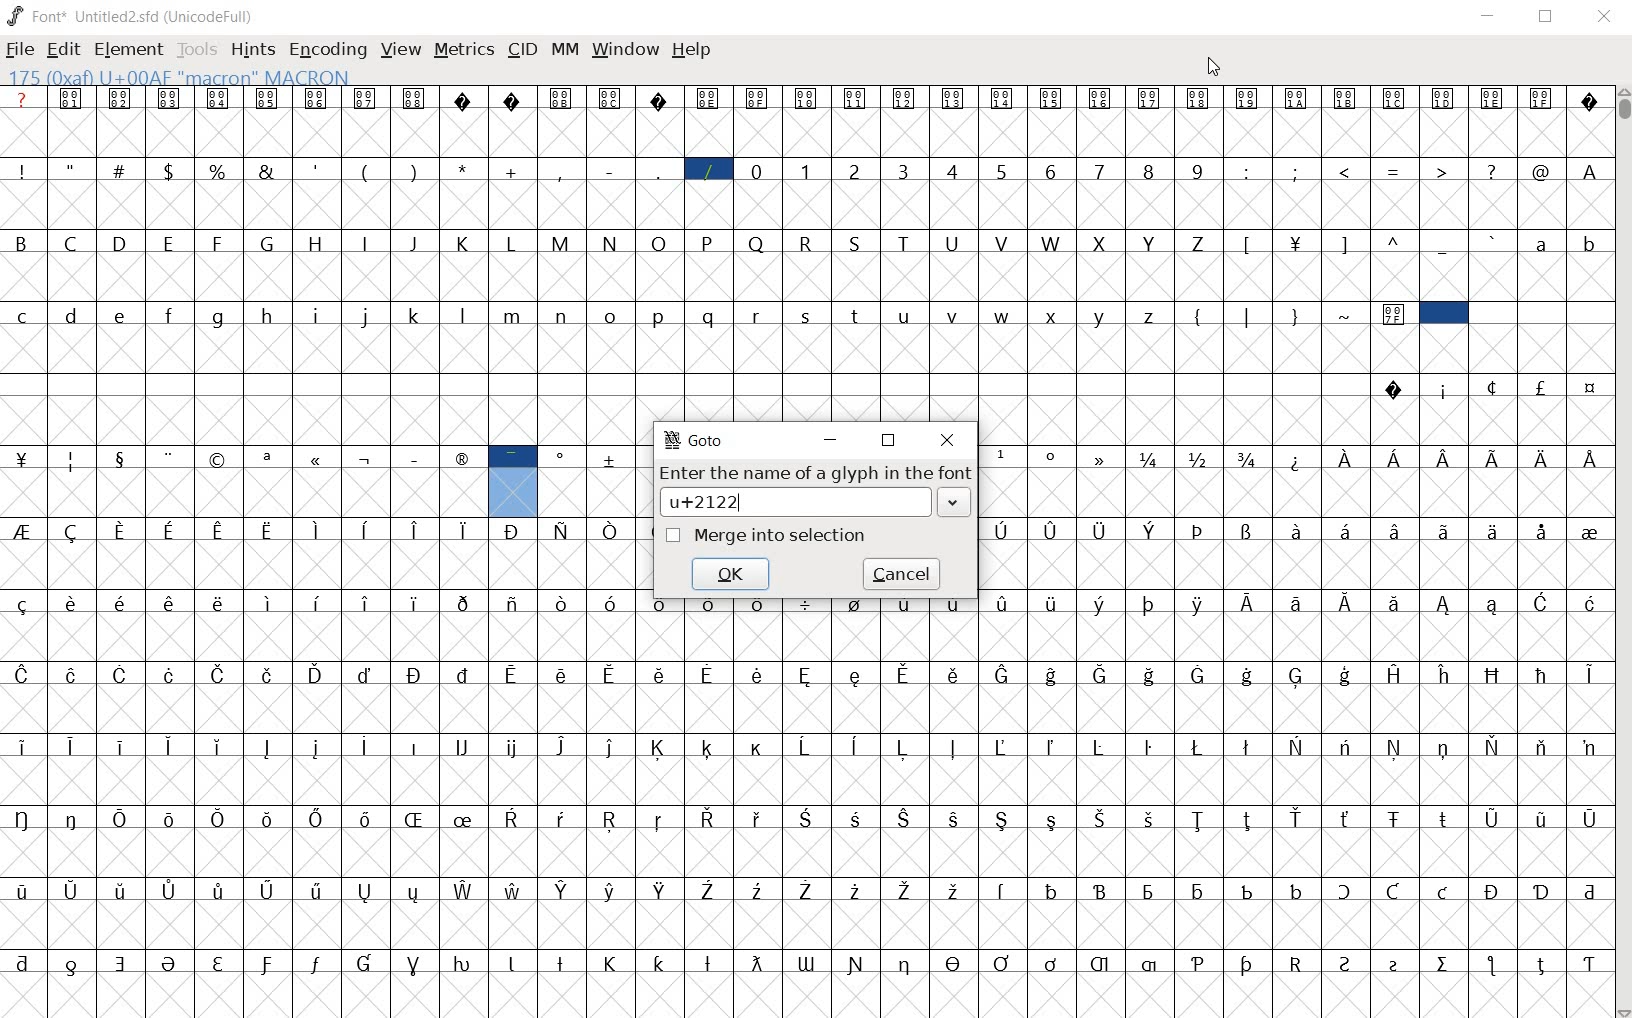  Describe the element at coordinates (176, 77) in the screenshot. I see `175 (0xaf) U+00AF "macron" MACRON` at that location.